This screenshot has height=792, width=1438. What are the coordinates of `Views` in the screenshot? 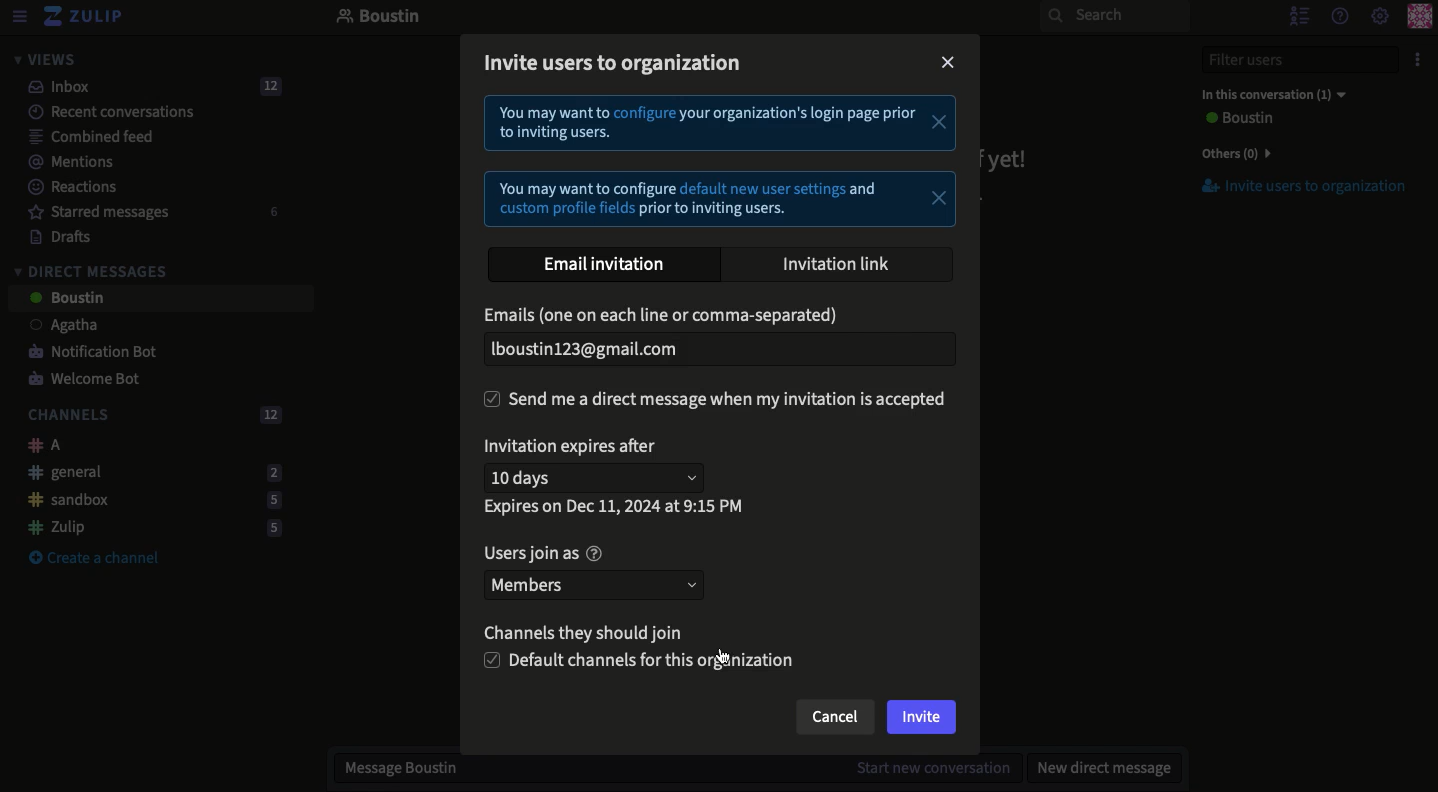 It's located at (44, 59).